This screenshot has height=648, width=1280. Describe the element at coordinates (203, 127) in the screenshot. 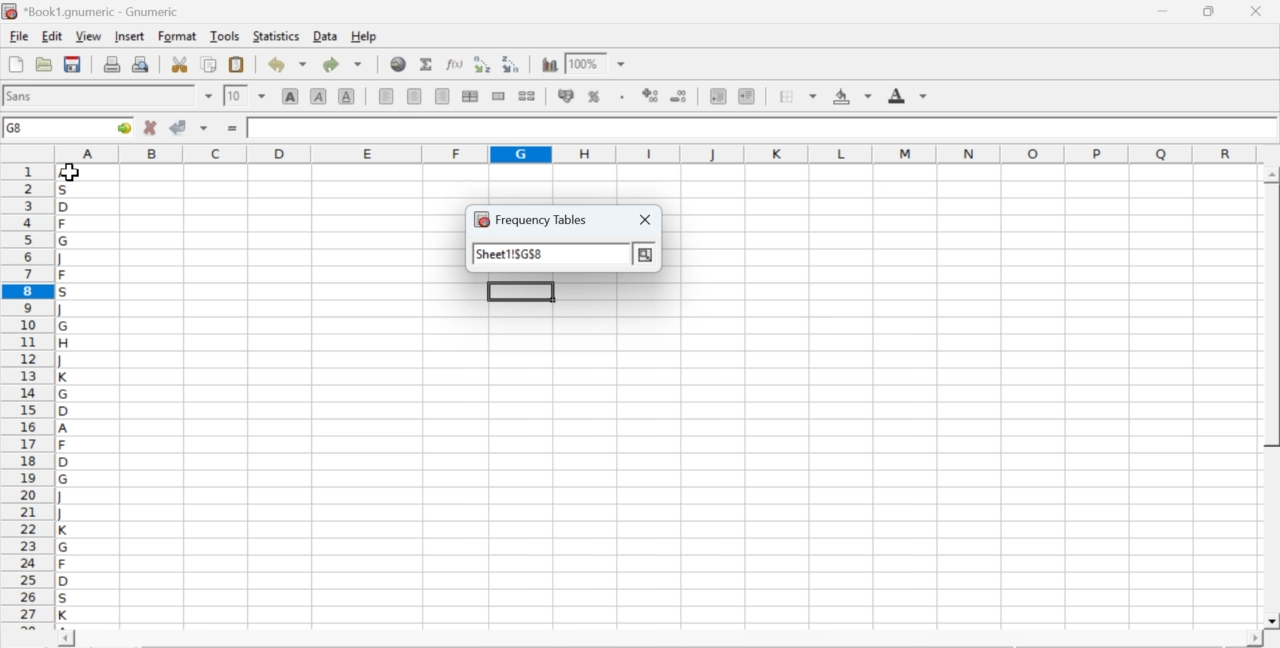

I see `accept changes across selection` at that location.